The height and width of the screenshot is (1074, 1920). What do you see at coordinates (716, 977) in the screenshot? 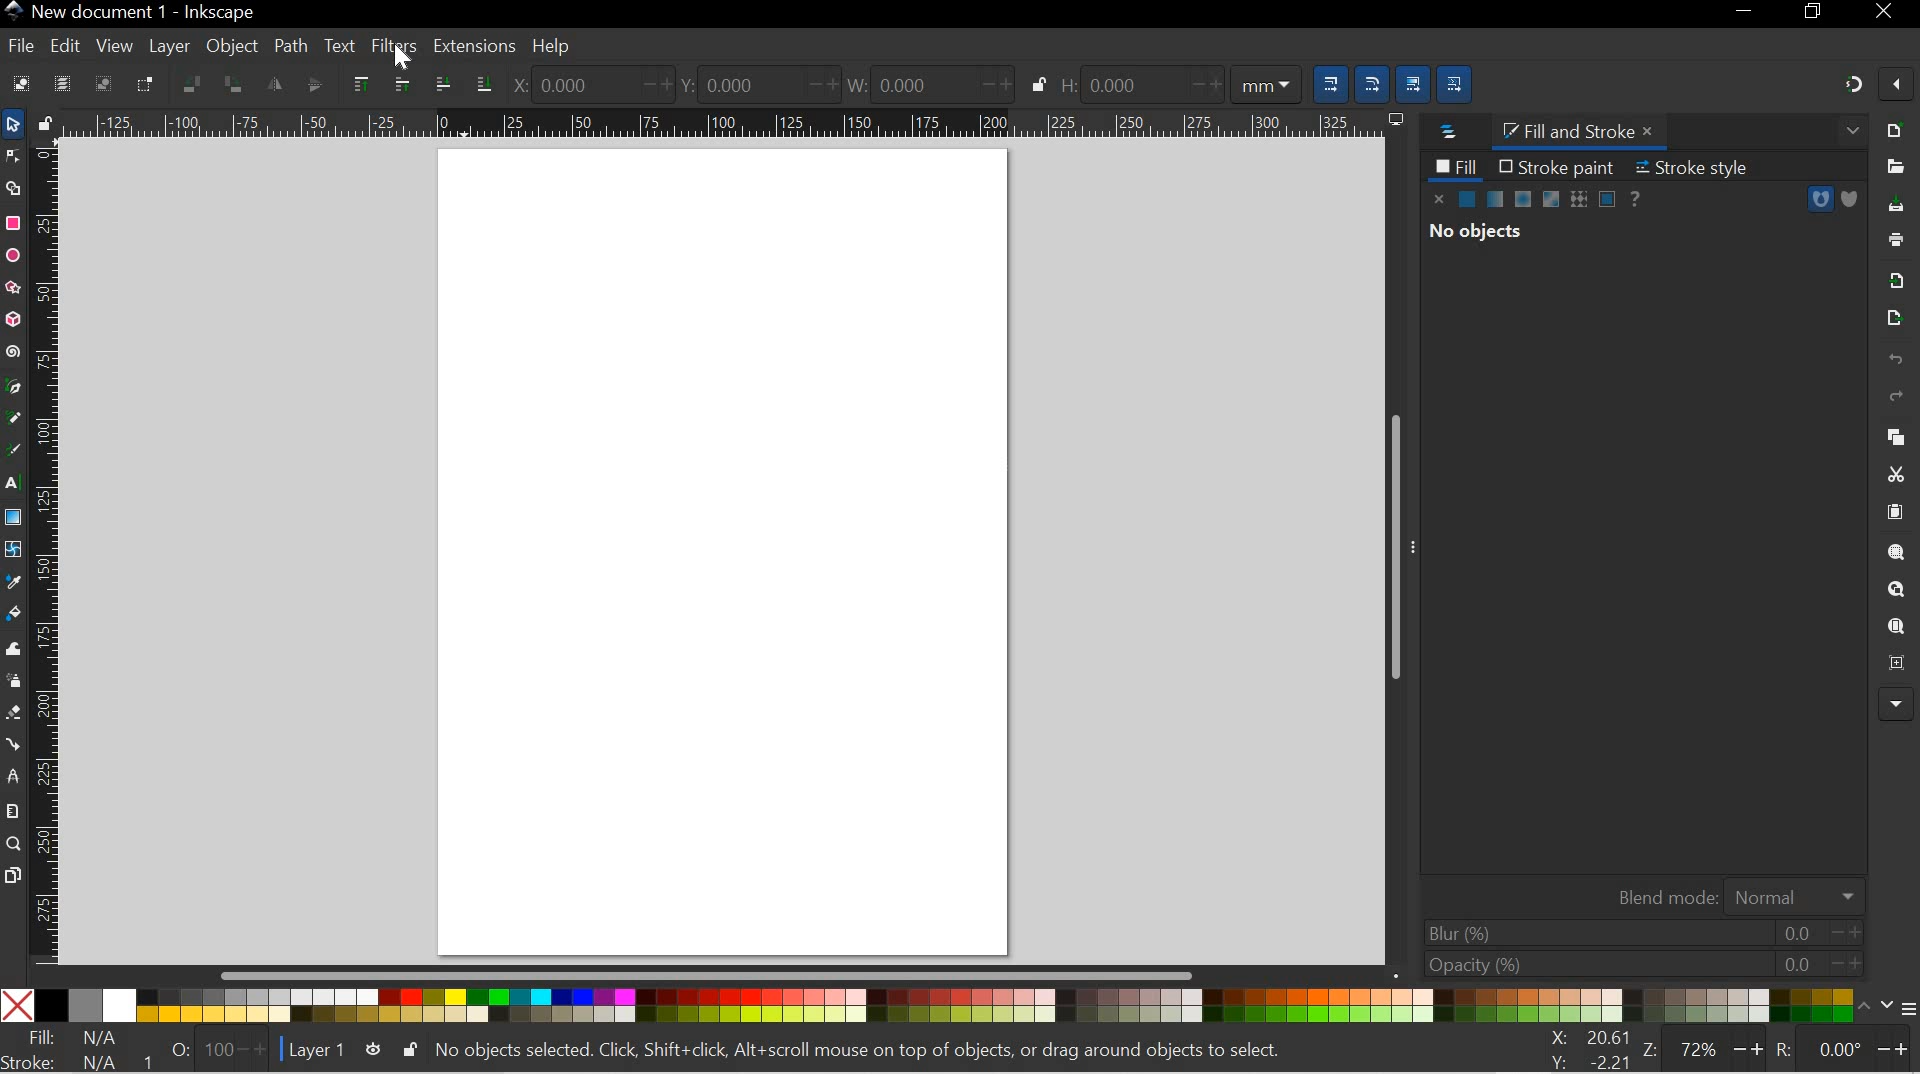
I see `SCROLLBAR` at bounding box center [716, 977].